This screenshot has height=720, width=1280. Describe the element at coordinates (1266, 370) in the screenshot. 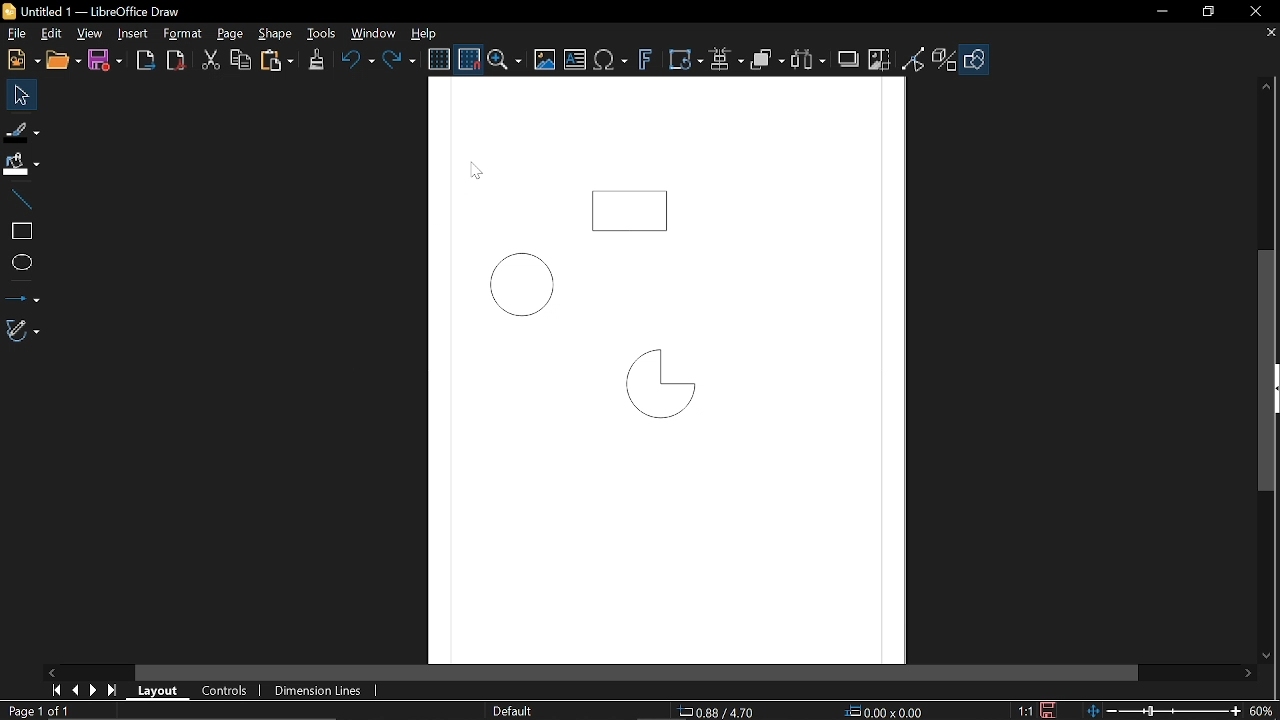

I see `Vertical scrollbar` at that location.